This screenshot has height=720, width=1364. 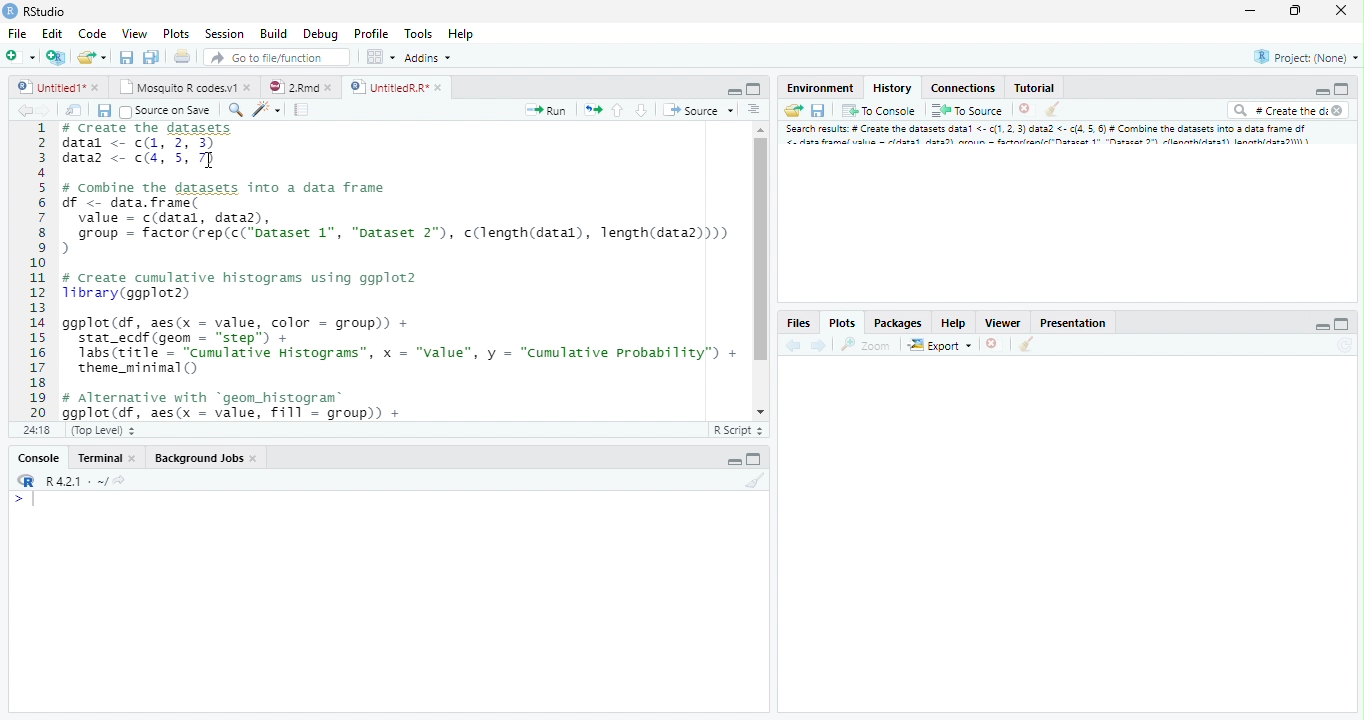 I want to click on Code, so click(x=91, y=35).